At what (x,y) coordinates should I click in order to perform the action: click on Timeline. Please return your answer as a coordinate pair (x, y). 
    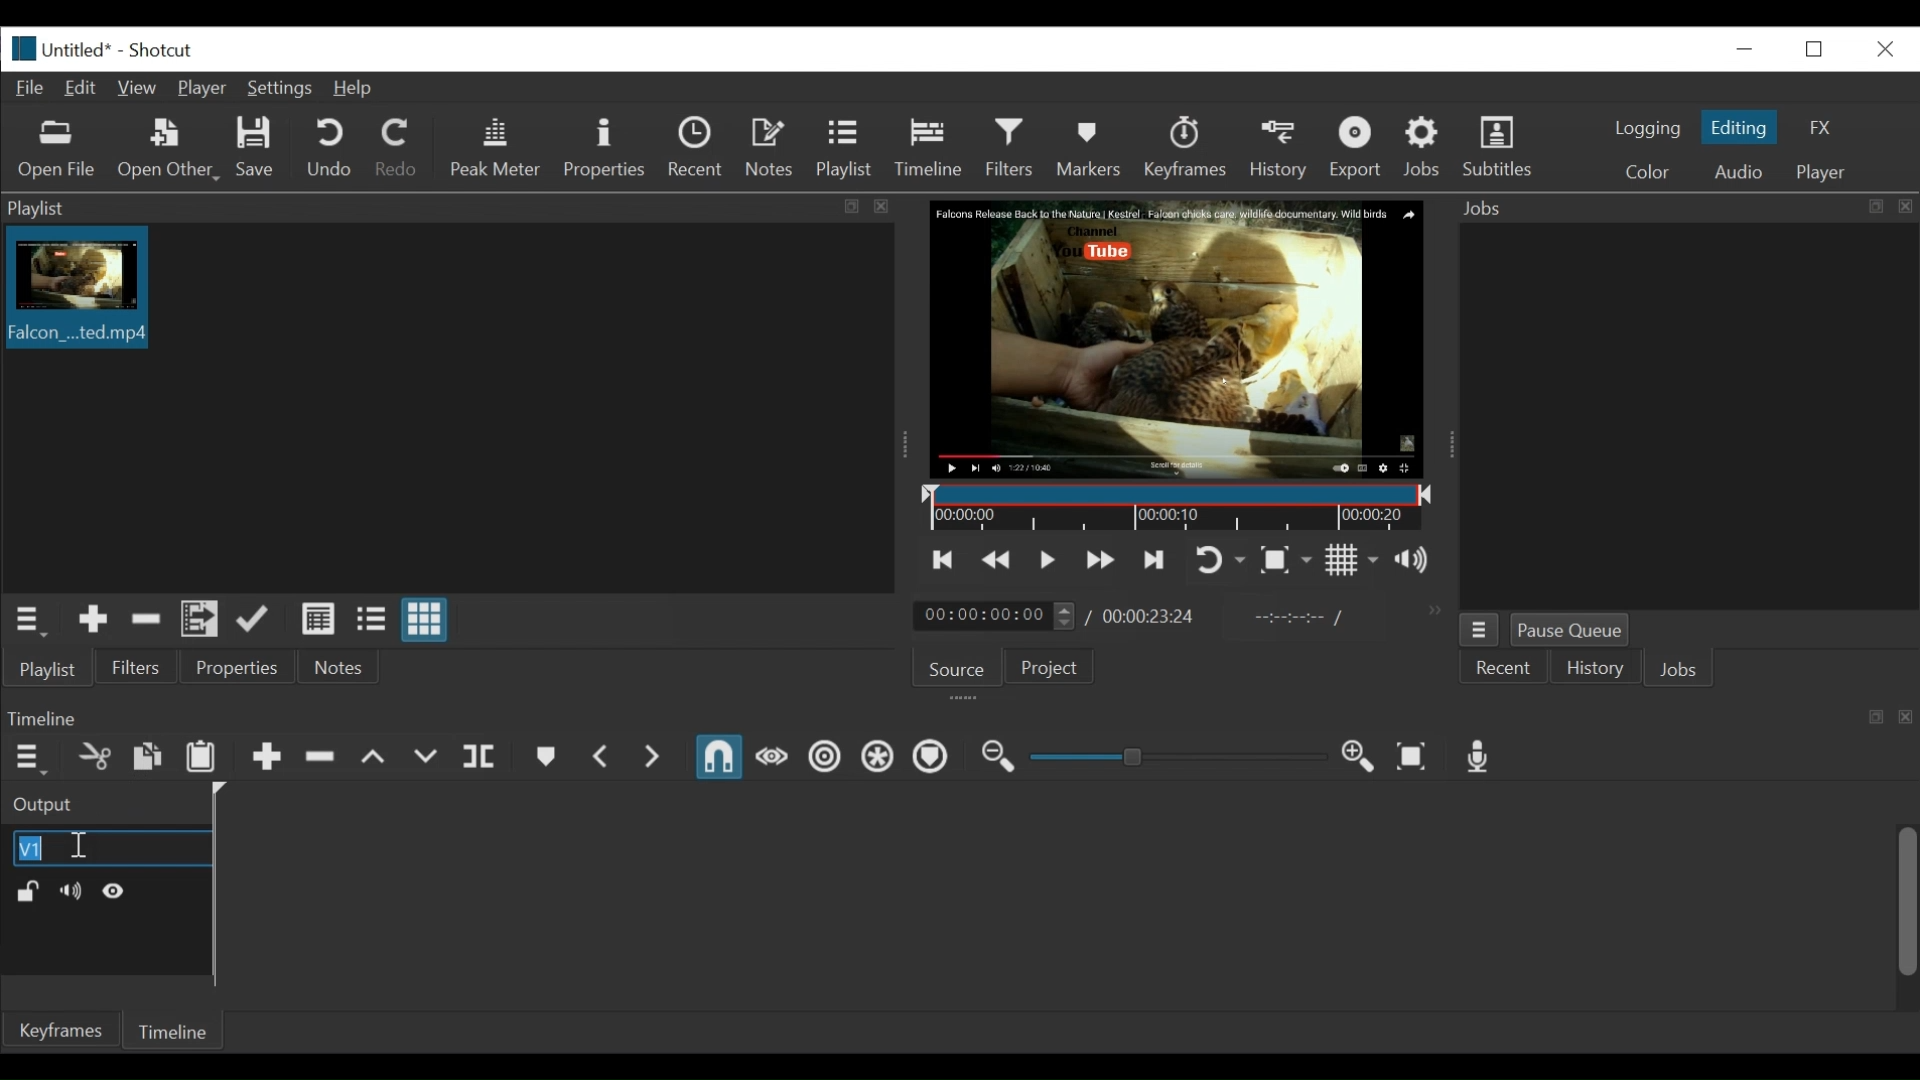
    Looking at the image, I should click on (167, 1032).